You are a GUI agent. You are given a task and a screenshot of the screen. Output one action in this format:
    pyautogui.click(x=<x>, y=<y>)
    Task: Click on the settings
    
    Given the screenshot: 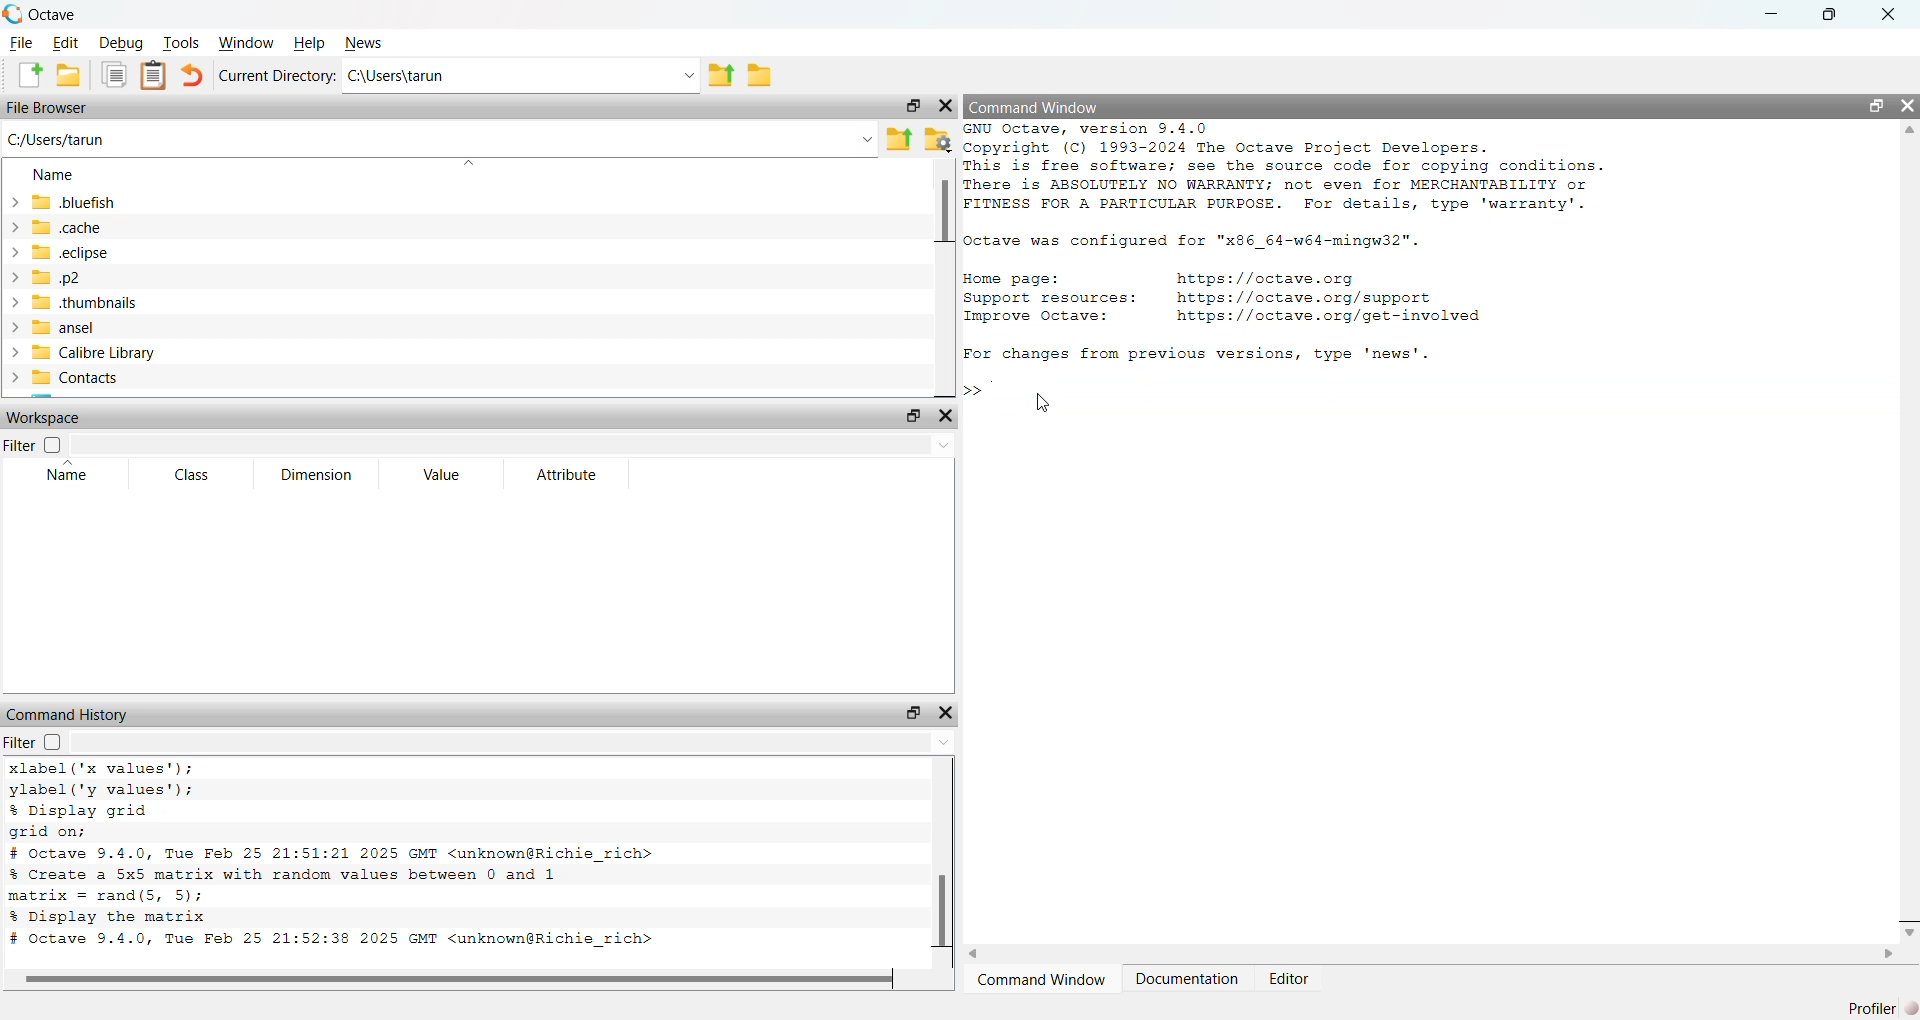 What is the action you would take?
    pyautogui.click(x=938, y=142)
    